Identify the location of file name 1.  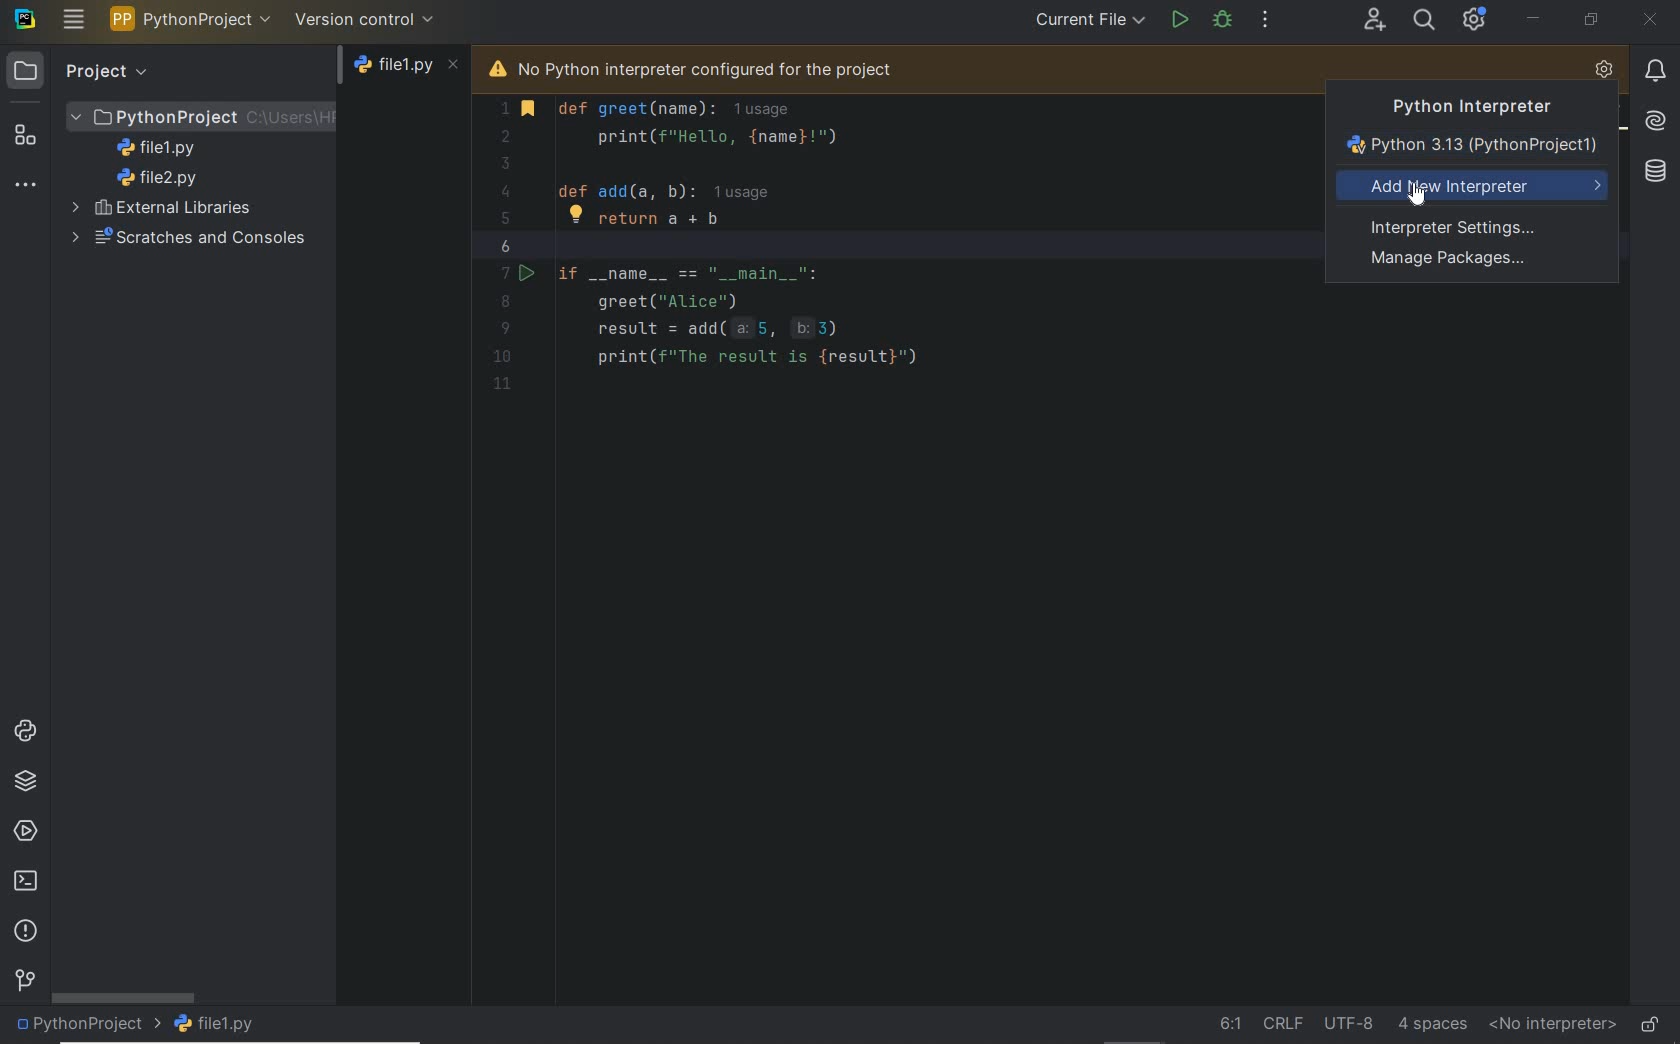
(162, 148).